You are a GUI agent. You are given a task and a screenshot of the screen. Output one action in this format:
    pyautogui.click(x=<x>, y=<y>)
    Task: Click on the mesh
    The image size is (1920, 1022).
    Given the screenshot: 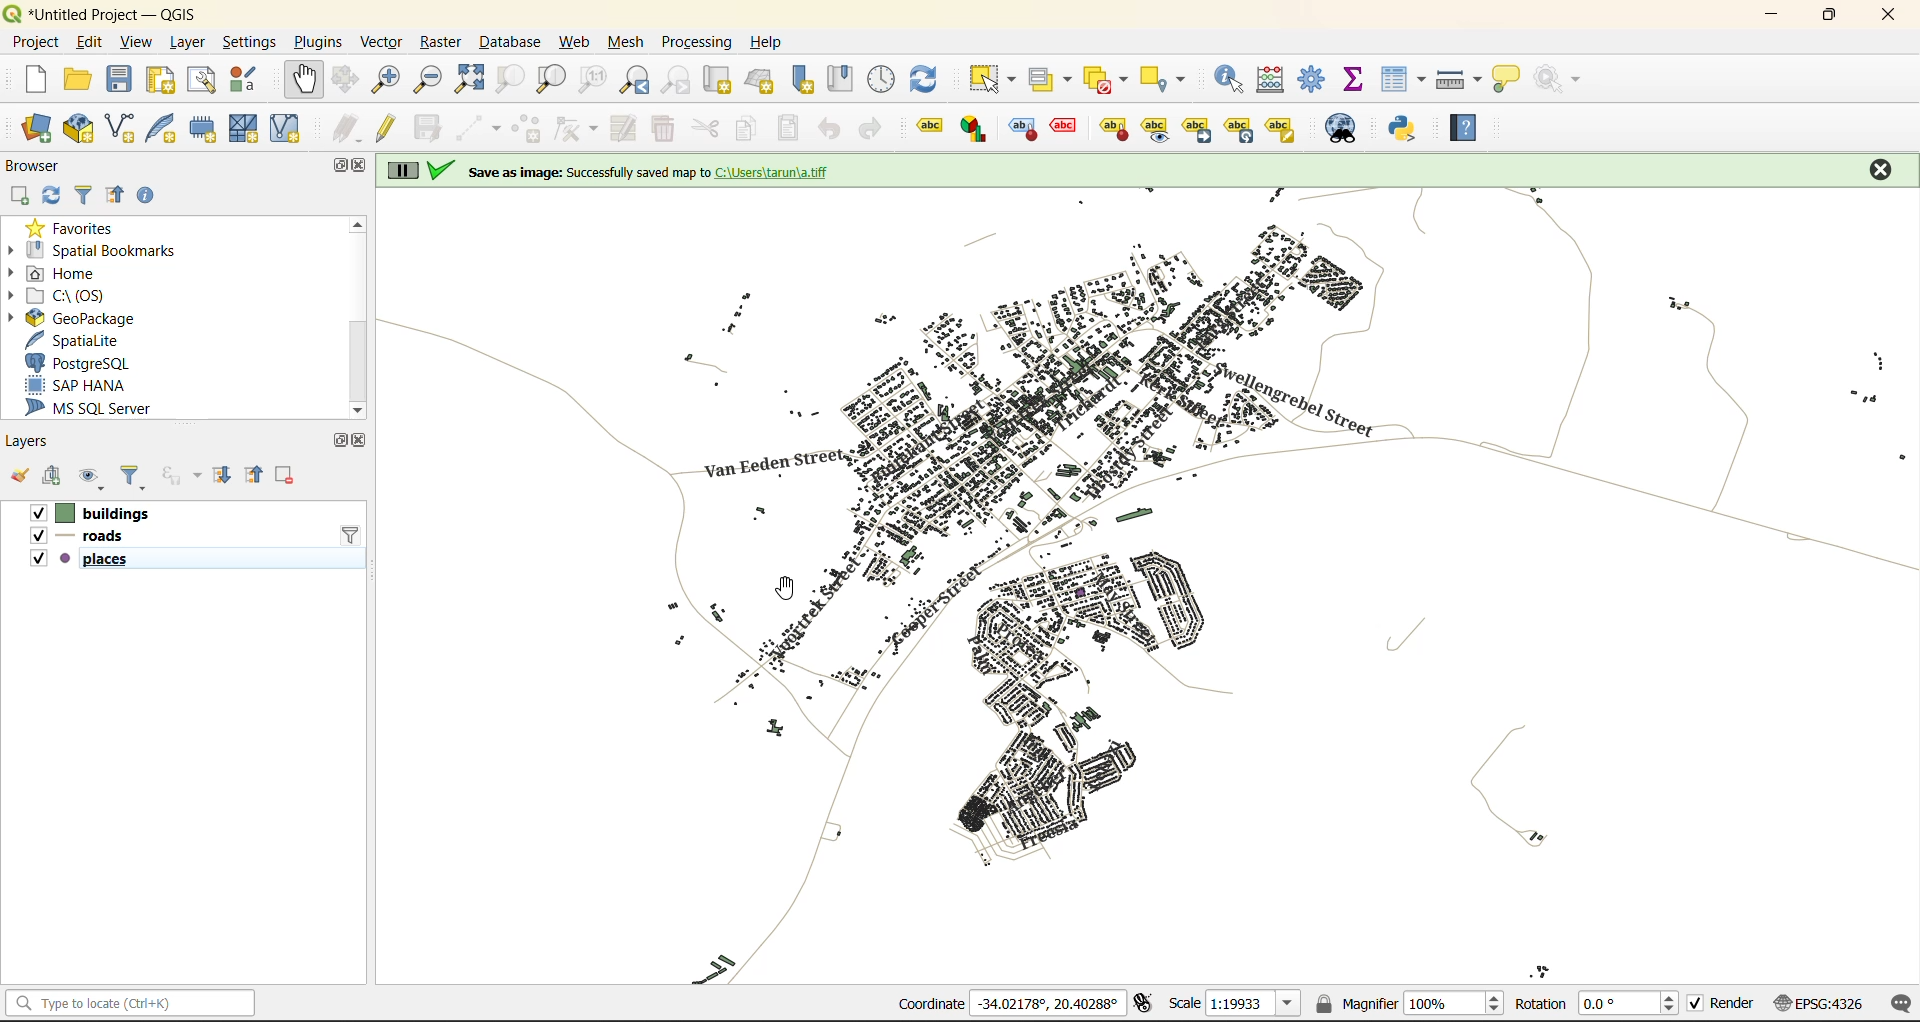 What is the action you would take?
    pyautogui.click(x=624, y=45)
    